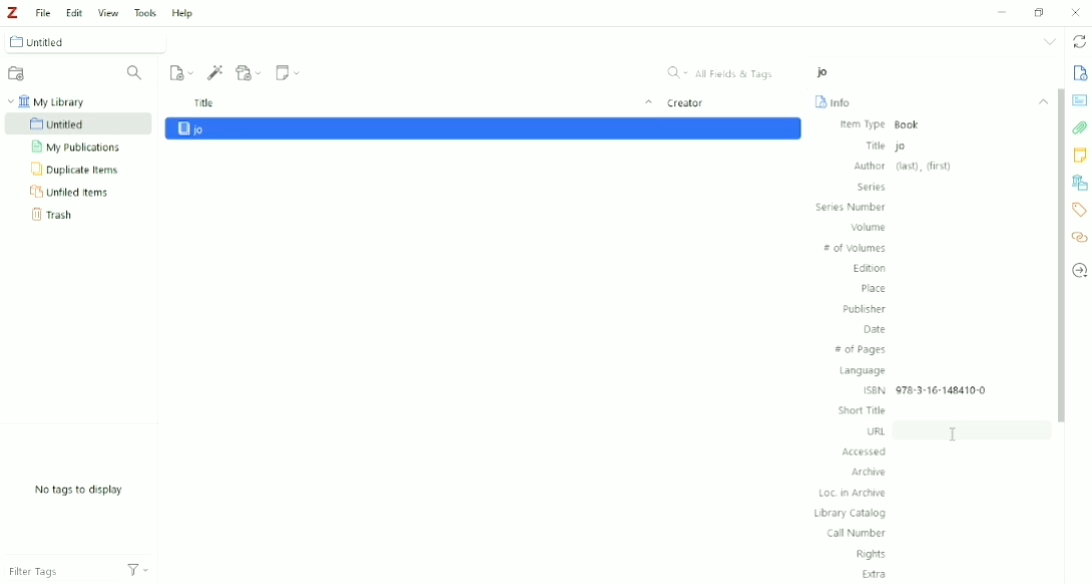  I want to click on List all tabs, so click(1050, 41).